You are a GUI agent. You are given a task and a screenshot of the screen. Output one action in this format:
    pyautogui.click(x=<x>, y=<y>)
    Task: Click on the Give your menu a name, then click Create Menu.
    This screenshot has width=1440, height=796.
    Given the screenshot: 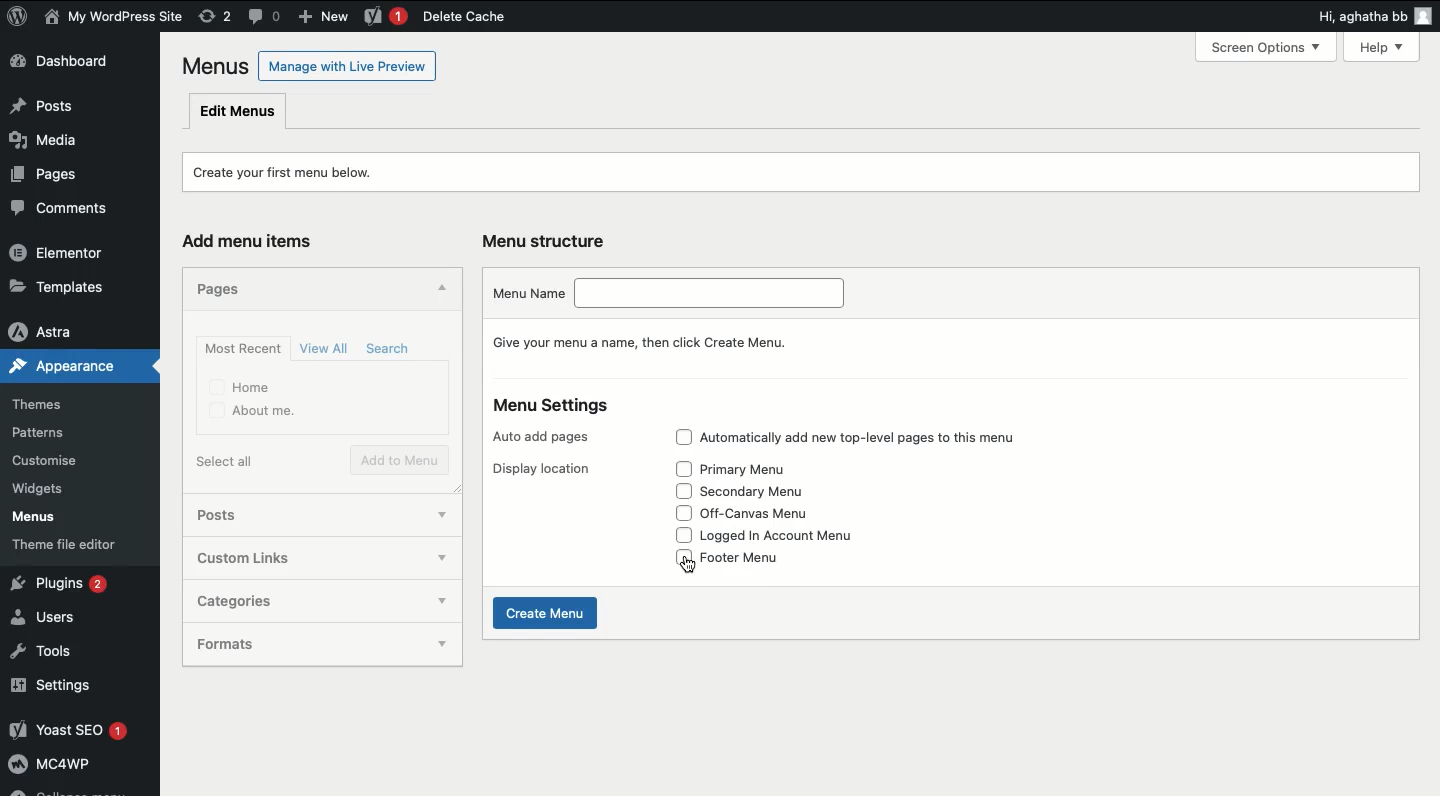 What is the action you would take?
    pyautogui.click(x=651, y=341)
    